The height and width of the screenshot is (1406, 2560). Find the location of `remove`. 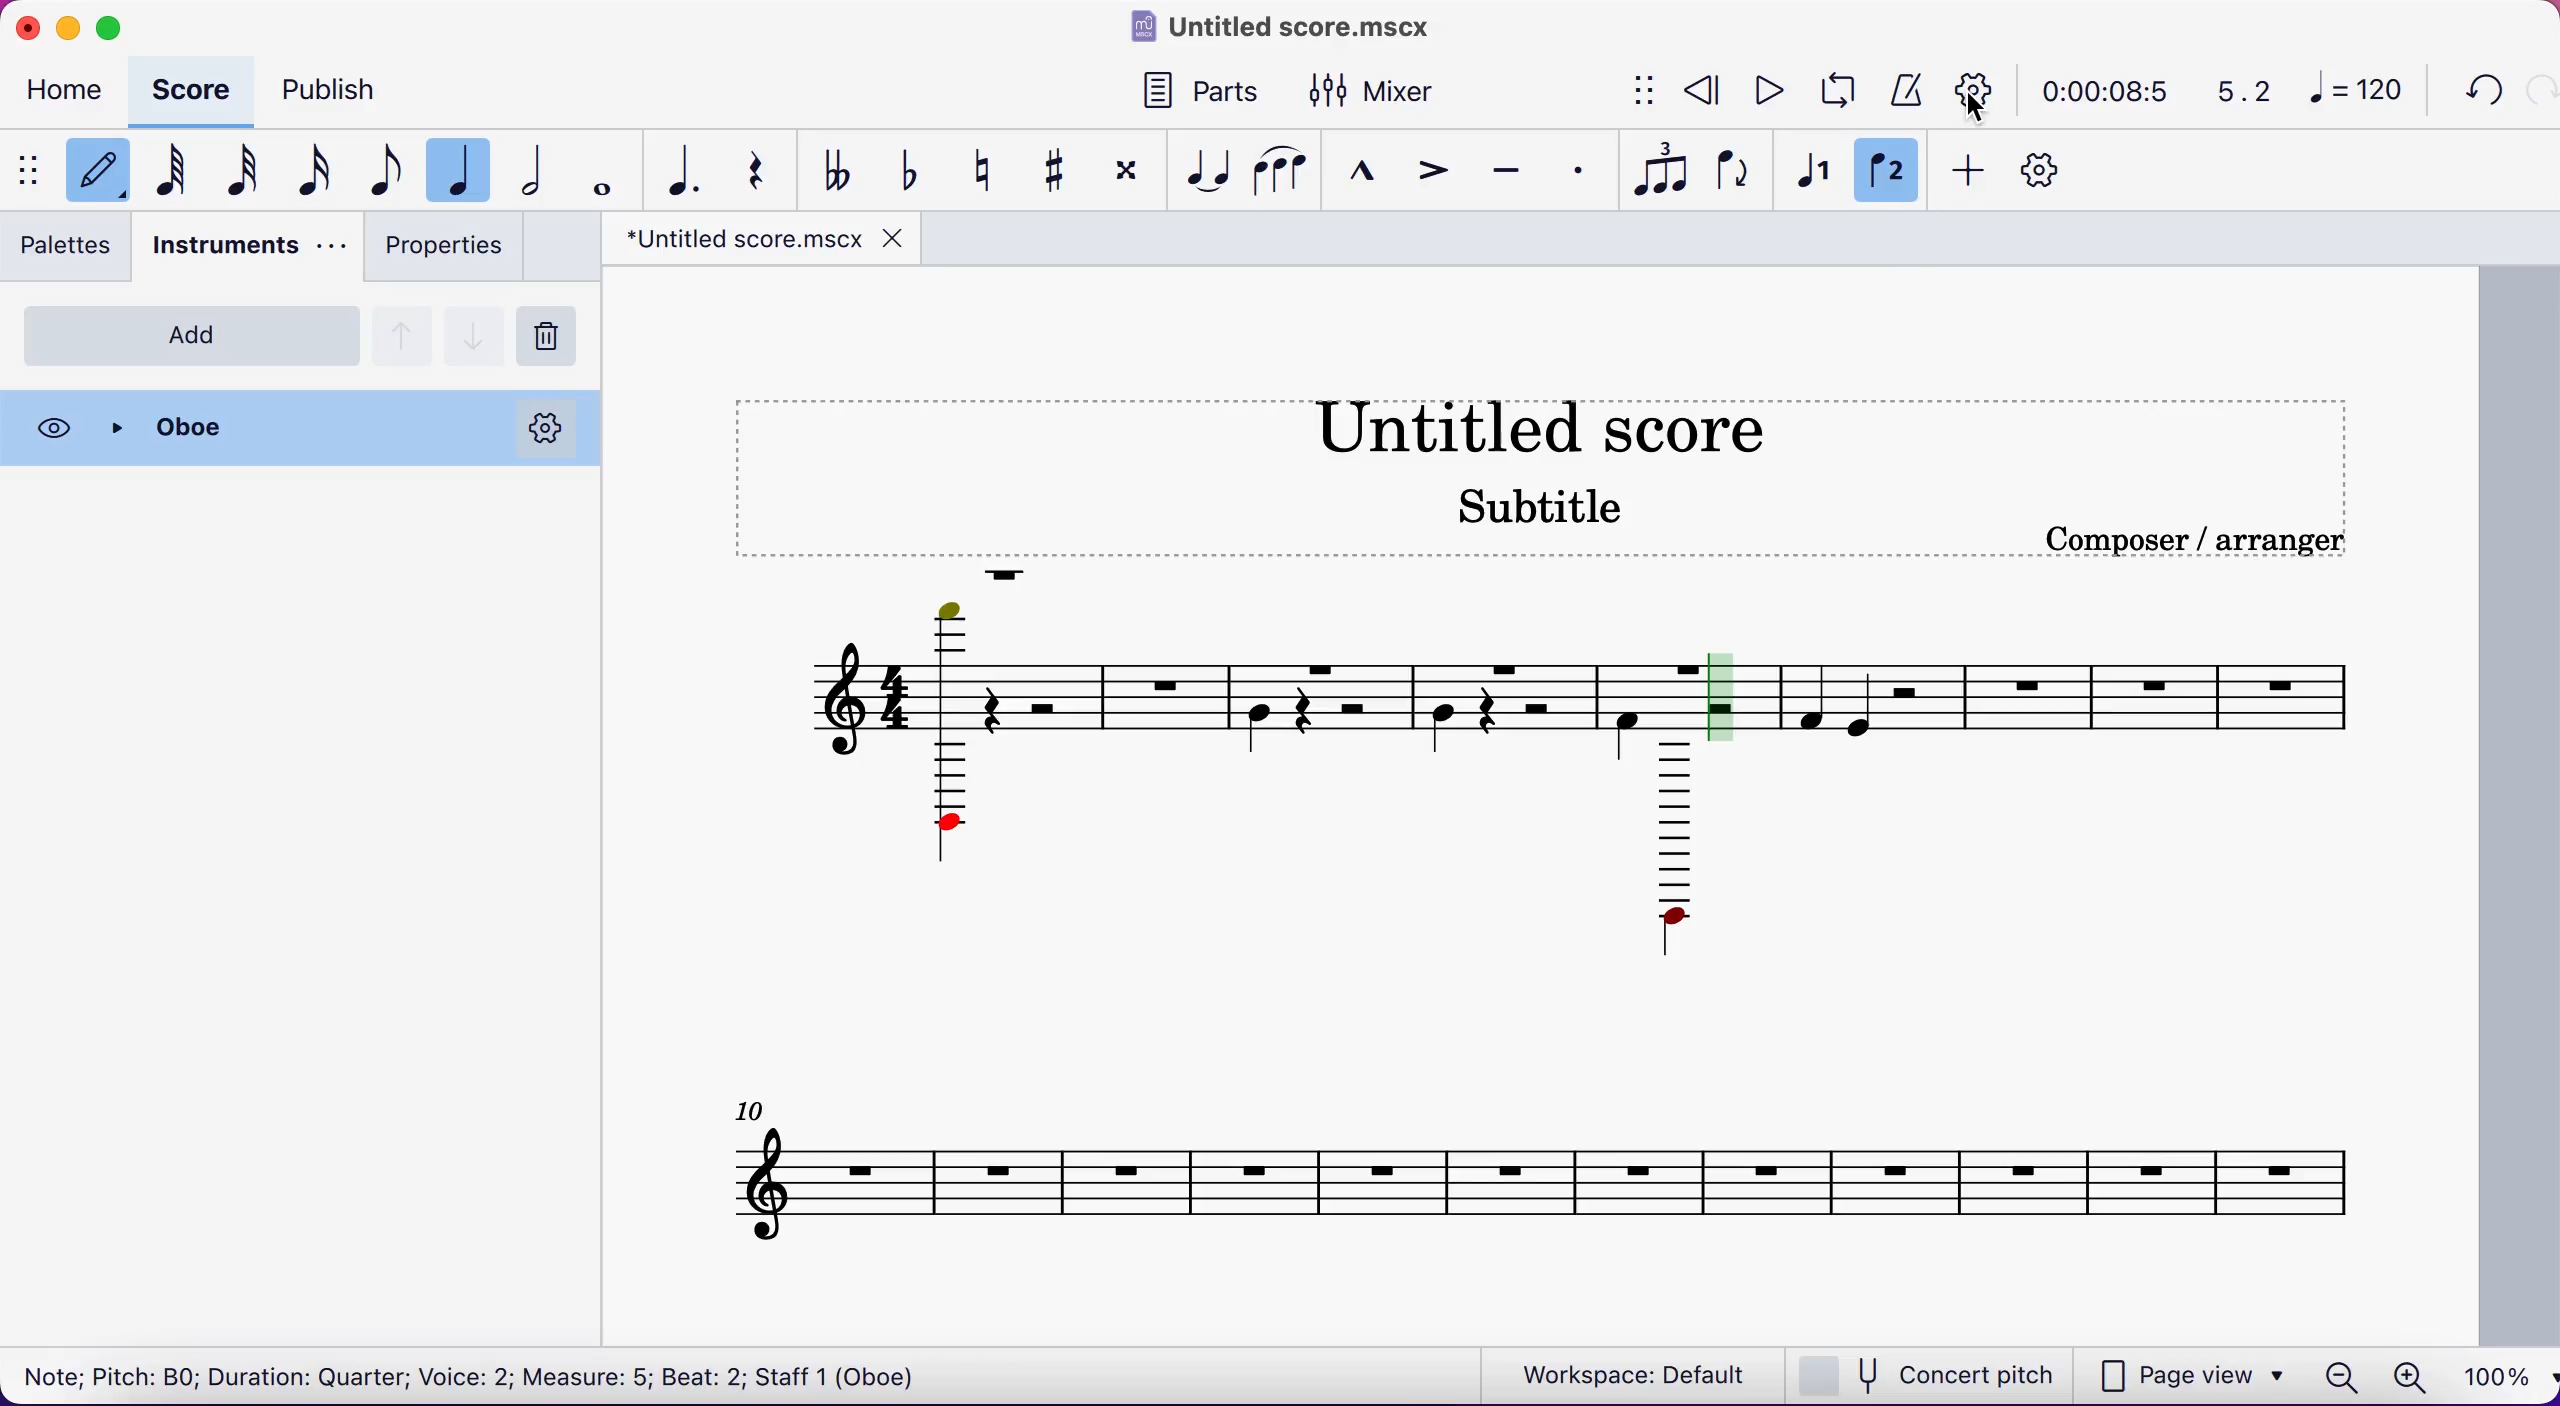

remove is located at coordinates (554, 337).